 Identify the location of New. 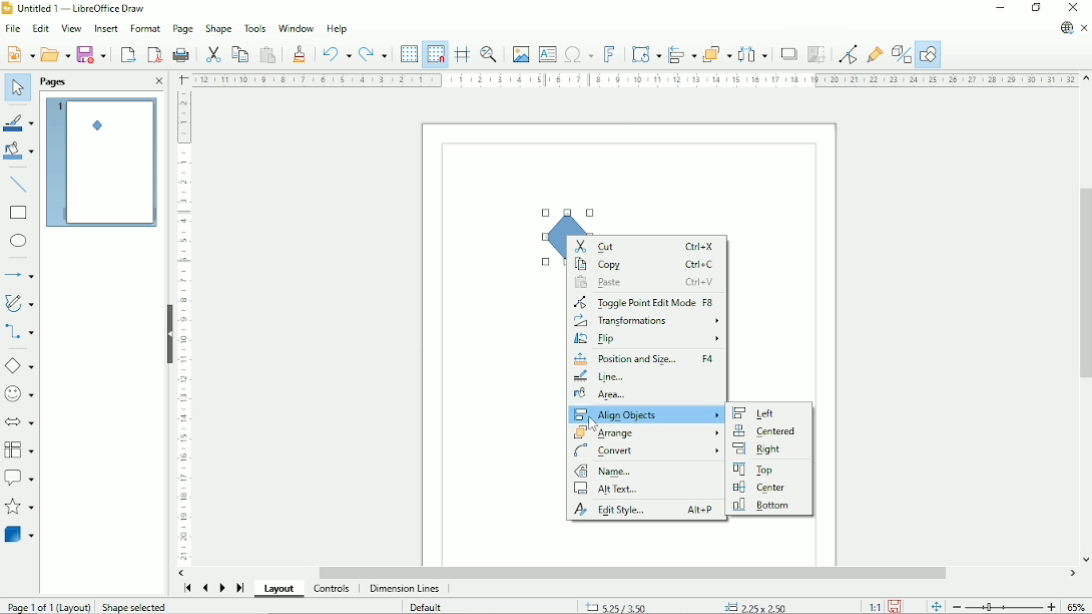
(20, 54).